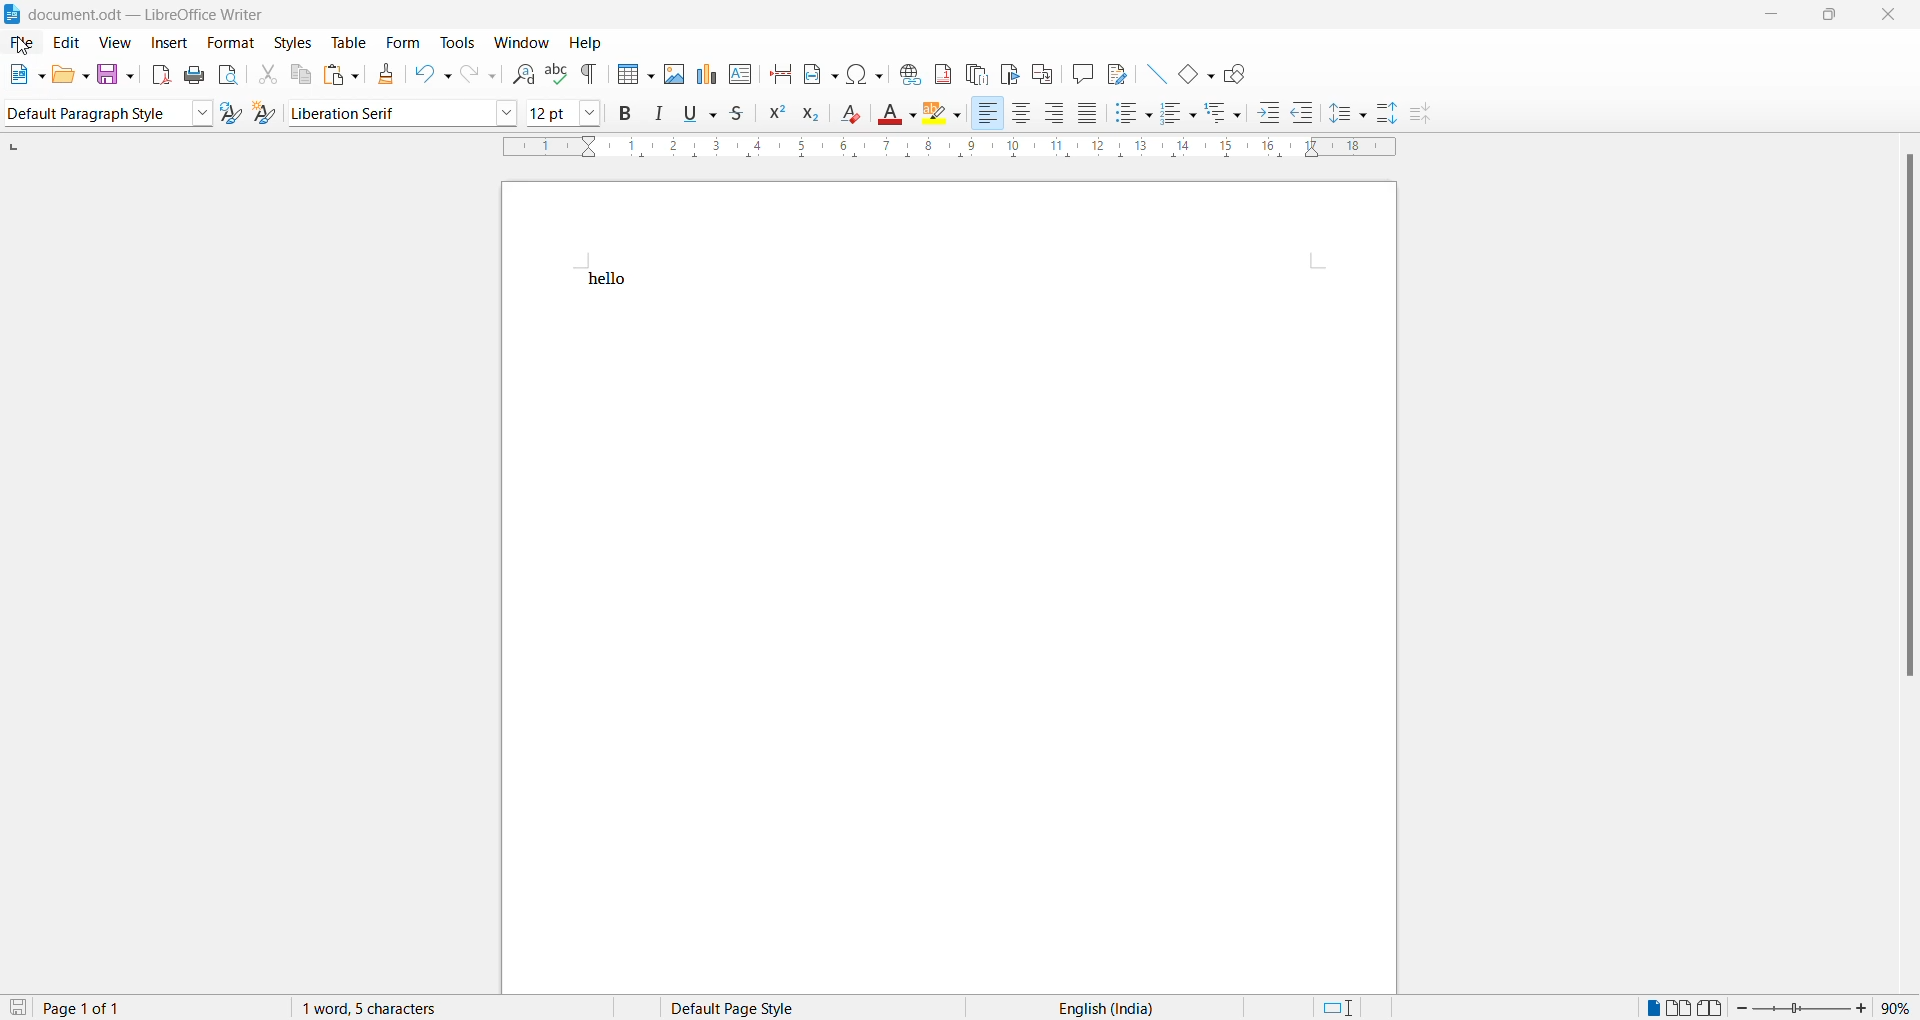 The height and width of the screenshot is (1020, 1920). I want to click on Selected pages style, so click(749, 1008).